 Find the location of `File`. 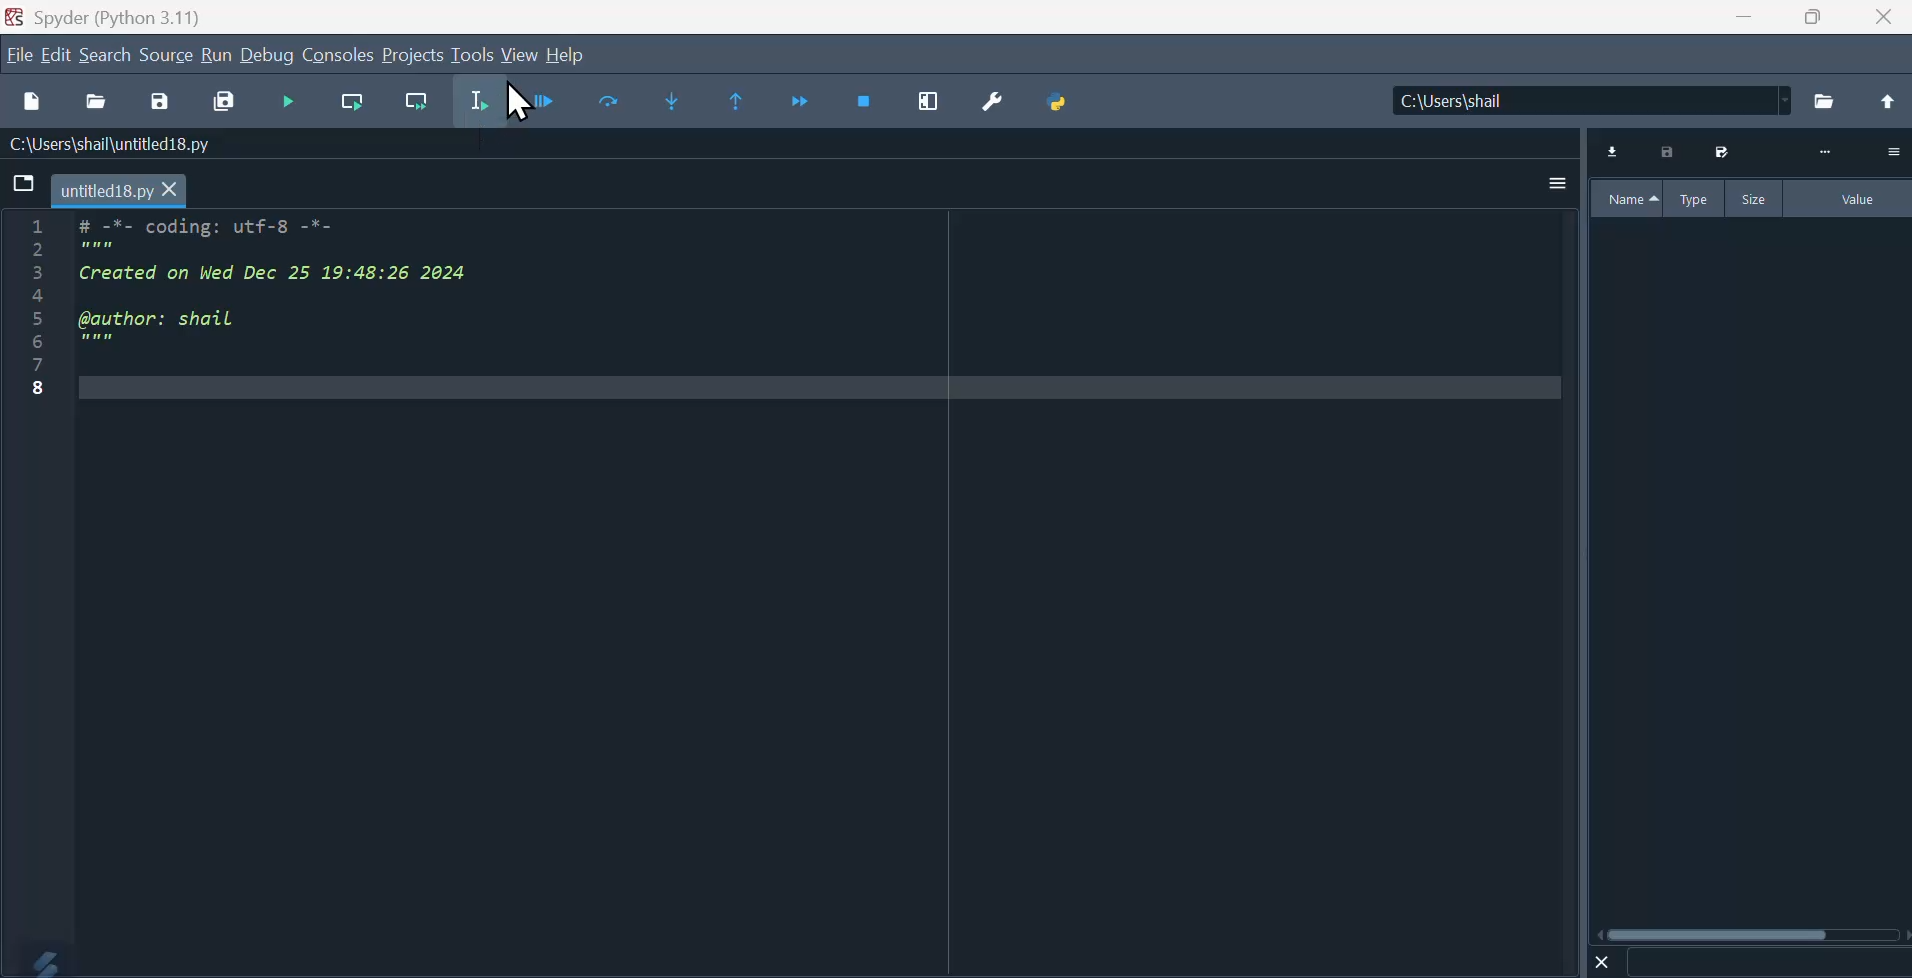

File is located at coordinates (19, 54).